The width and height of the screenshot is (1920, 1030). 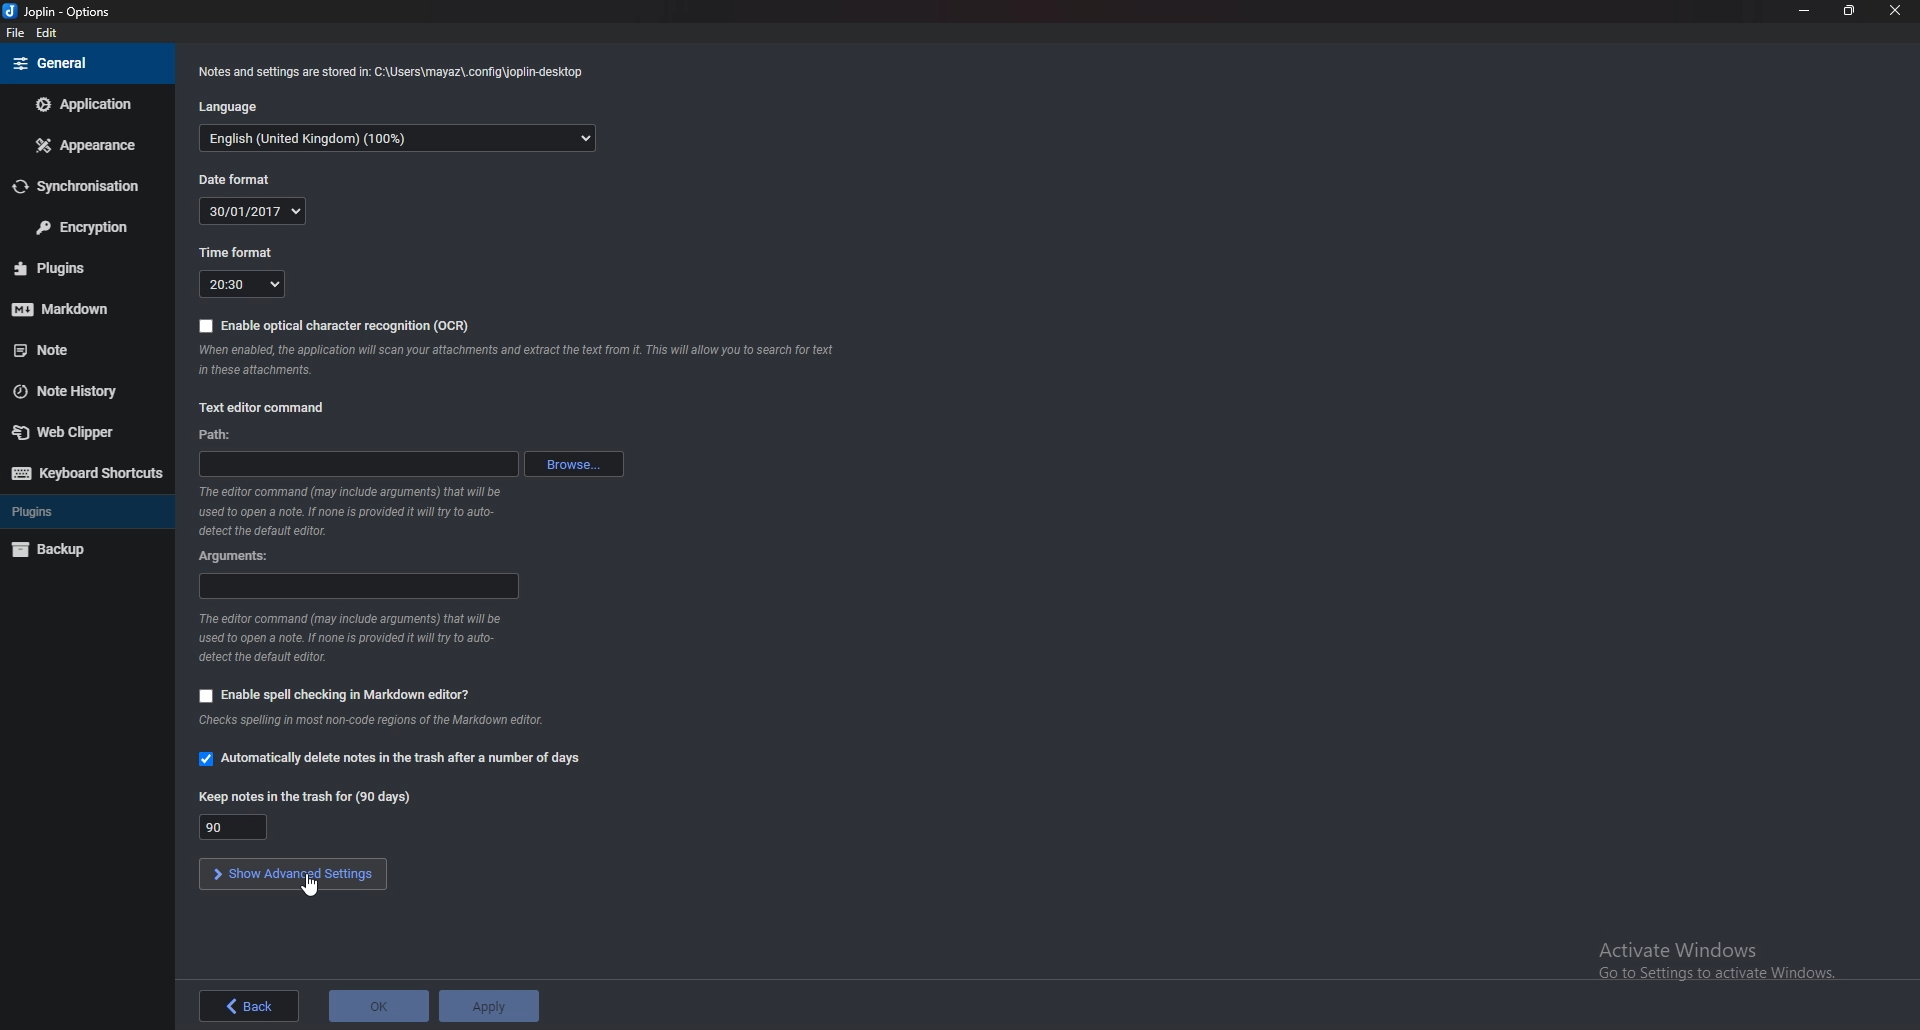 What do you see at coordinates (1731, 955) in the screenshot?
I see `activate windows` at bounding box center [1731, 955].